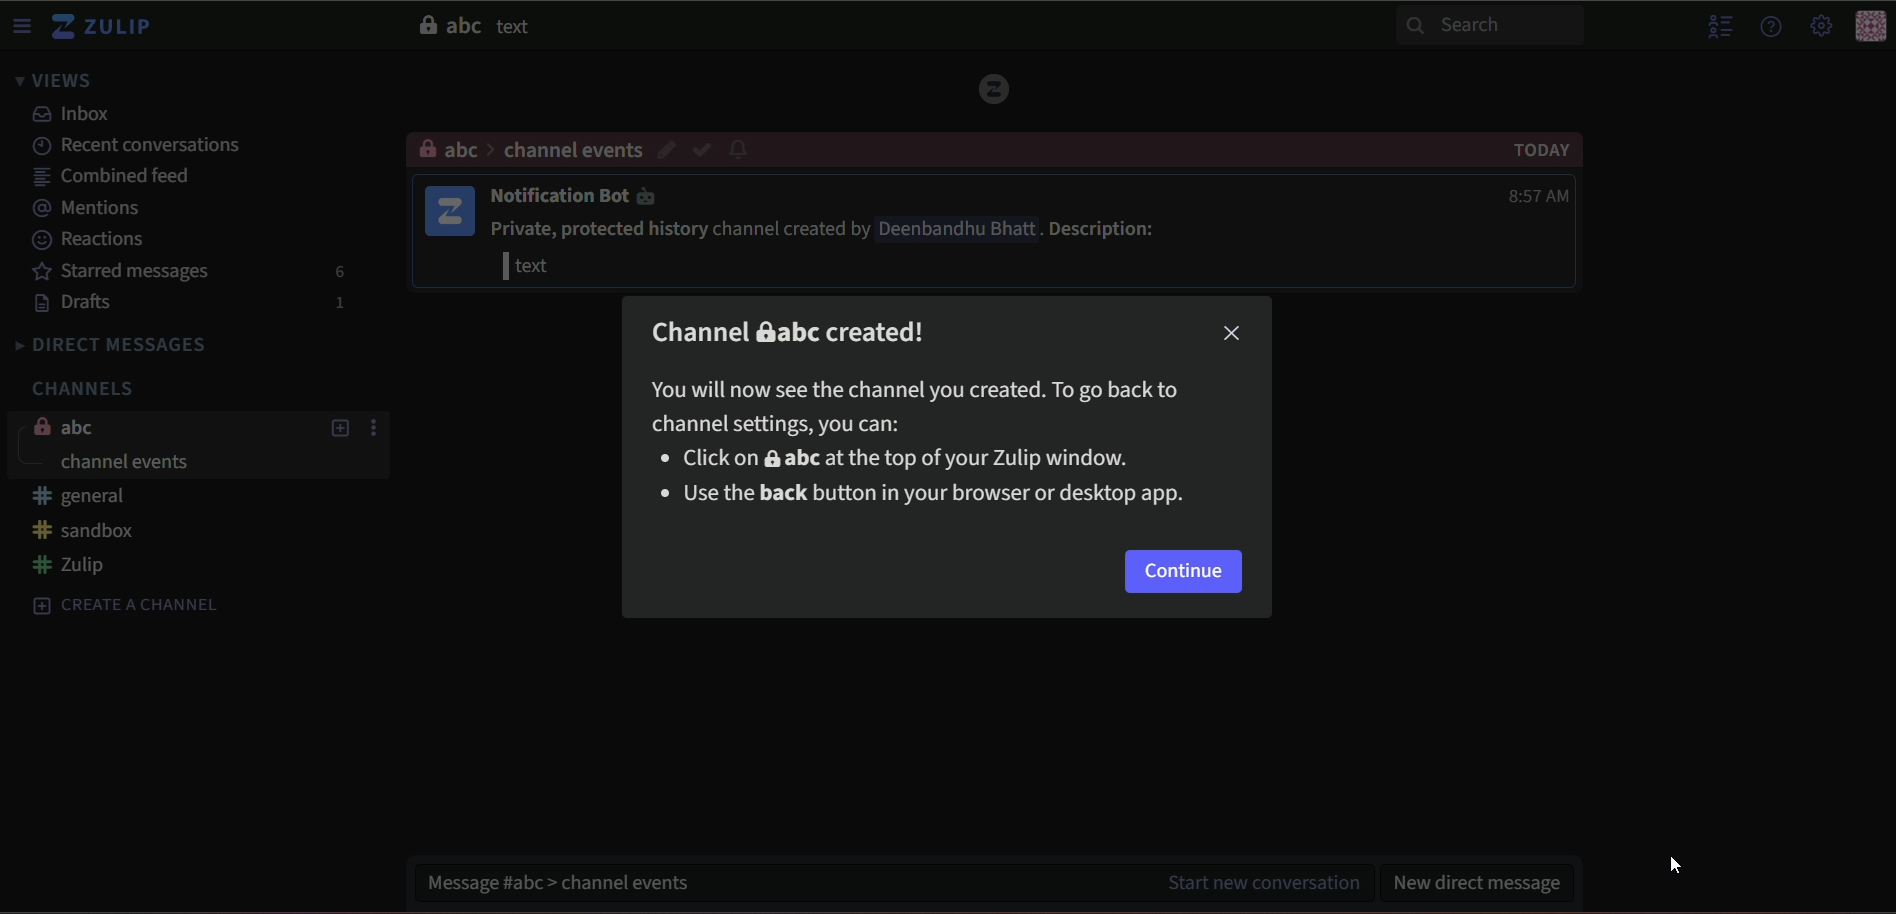 This screenshot has width=1896, height=914. I want to click on add, so click(338, 430).